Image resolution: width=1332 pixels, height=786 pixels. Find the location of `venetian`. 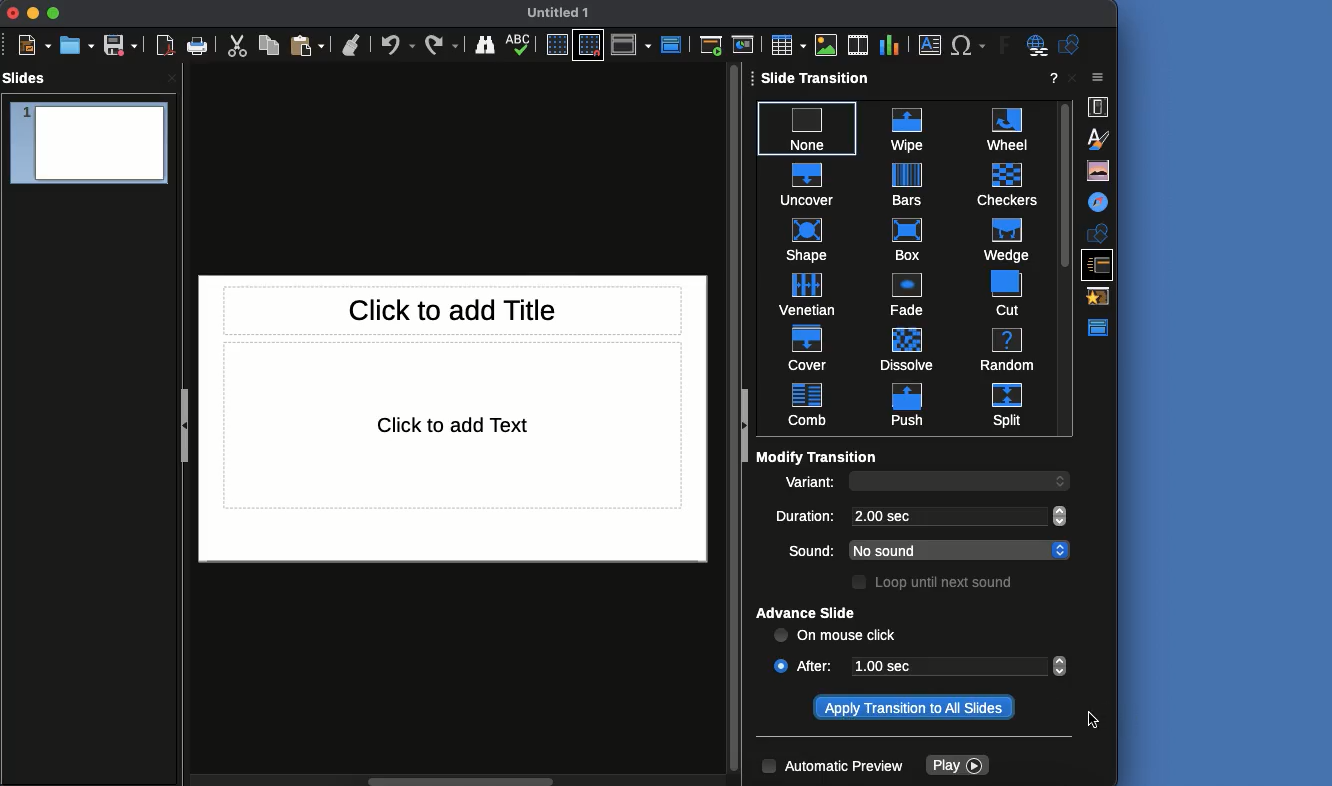

venetian is located at coordinates (808, 291).